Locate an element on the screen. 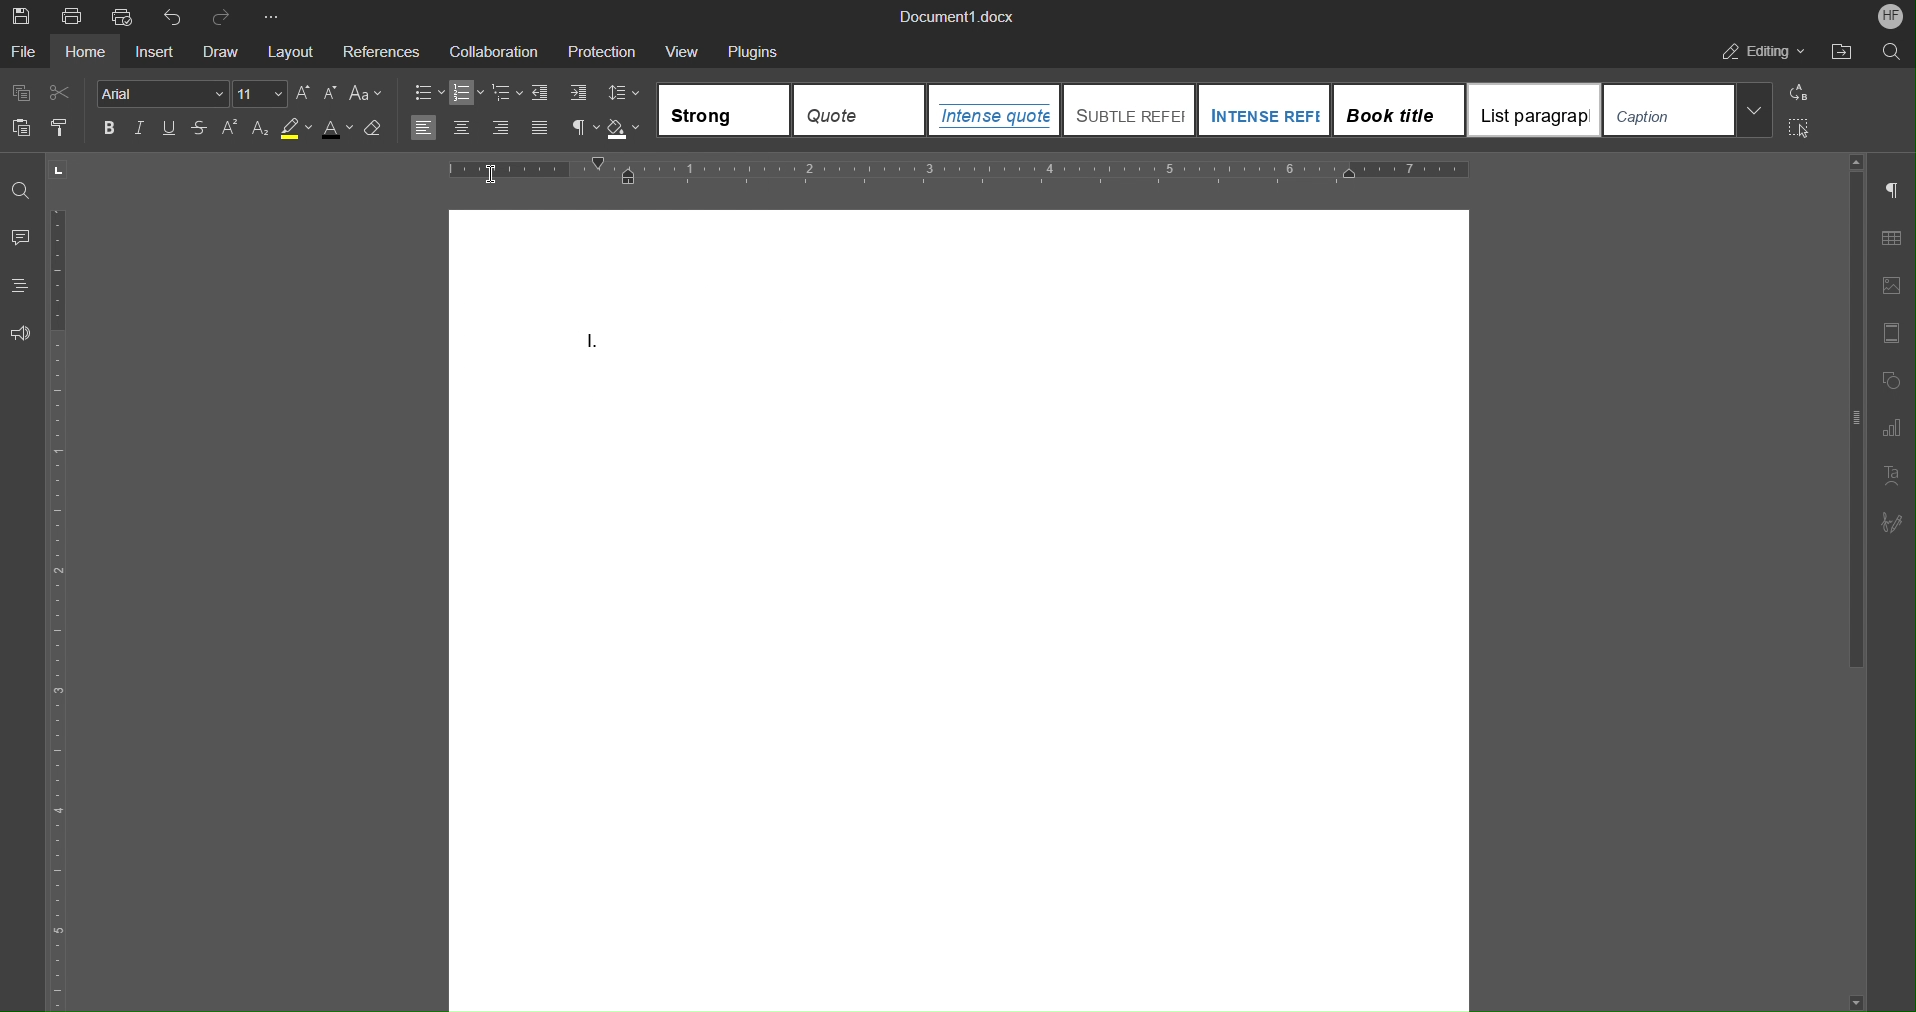 This screenshot has width=1916, height=1012. Protection is located at coordinates (600, 52).